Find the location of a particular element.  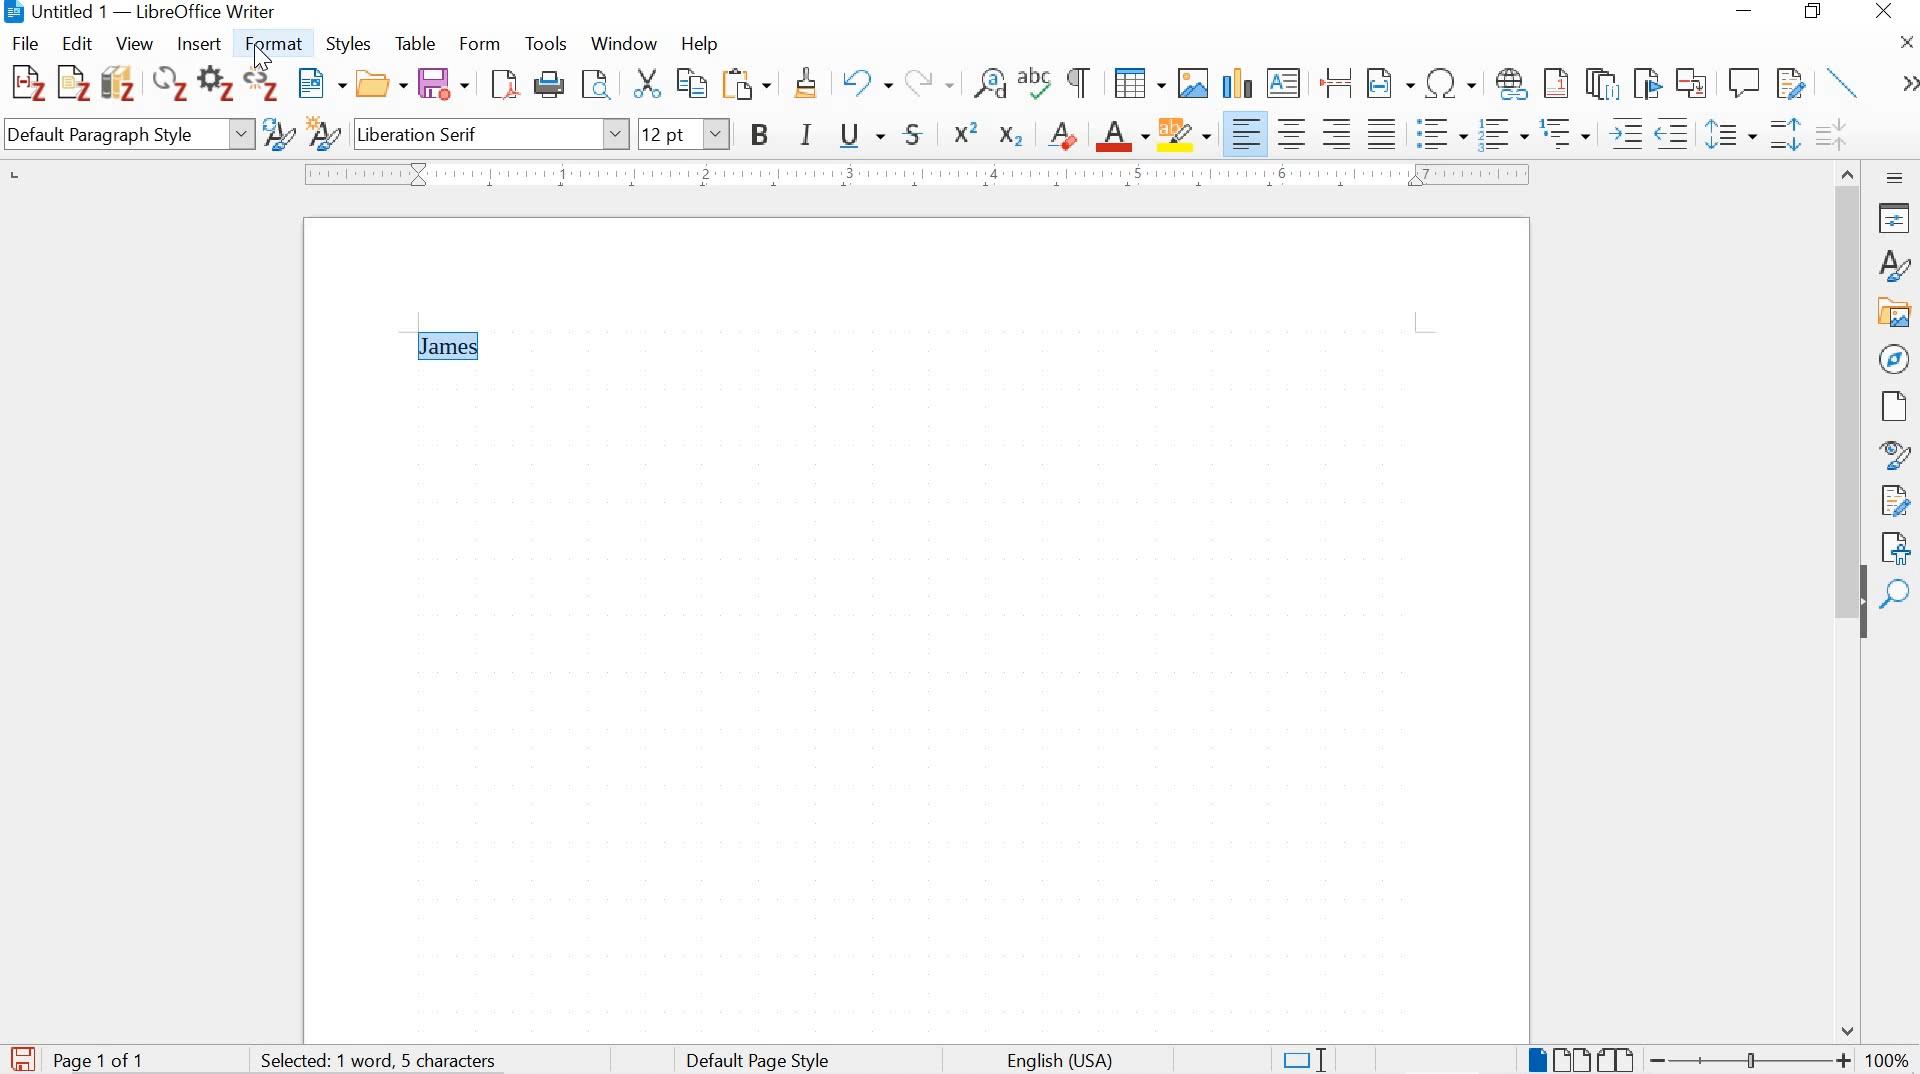

edit is located at coordinates (78, 42).